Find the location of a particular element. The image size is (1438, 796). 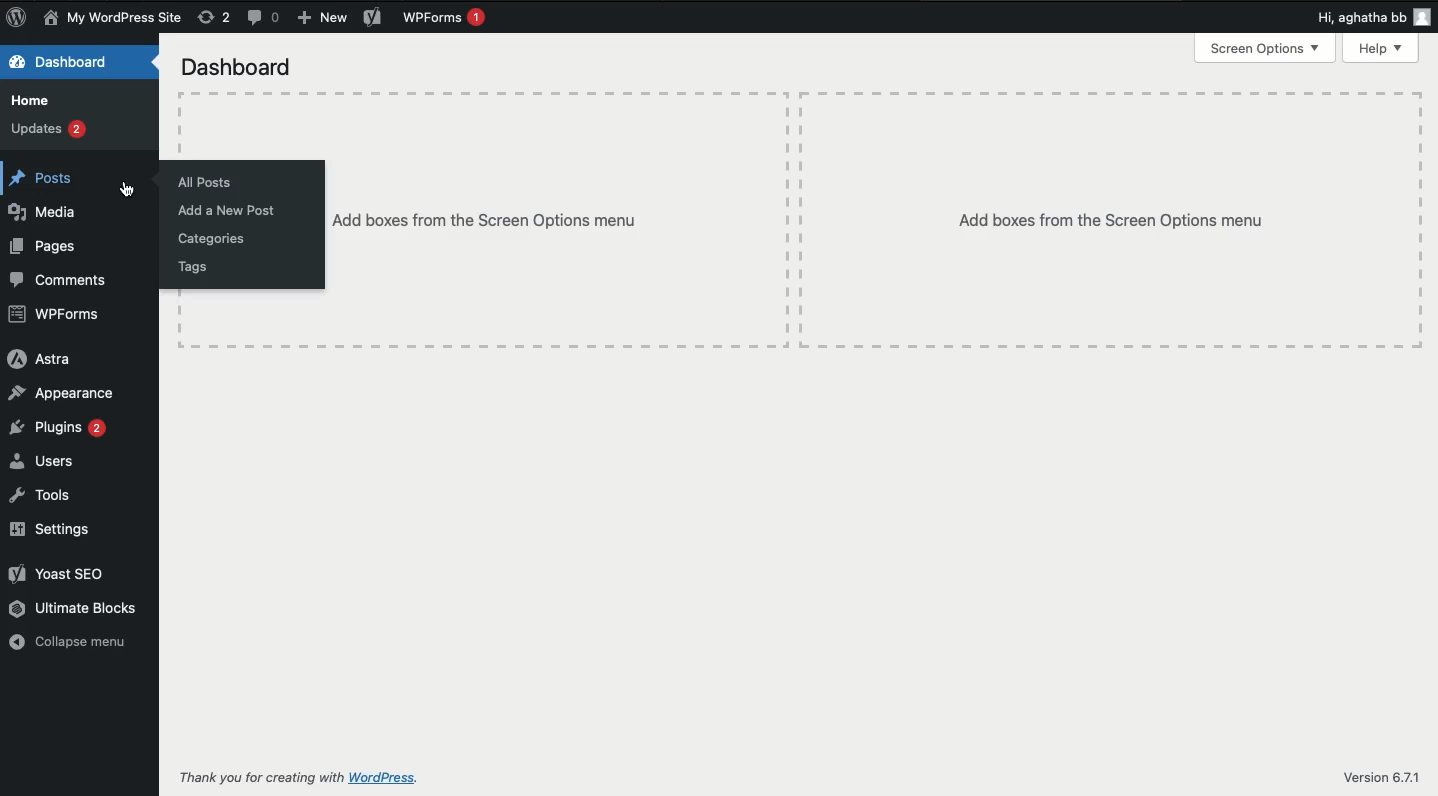

Revisions is located at coordinates (214, 18).